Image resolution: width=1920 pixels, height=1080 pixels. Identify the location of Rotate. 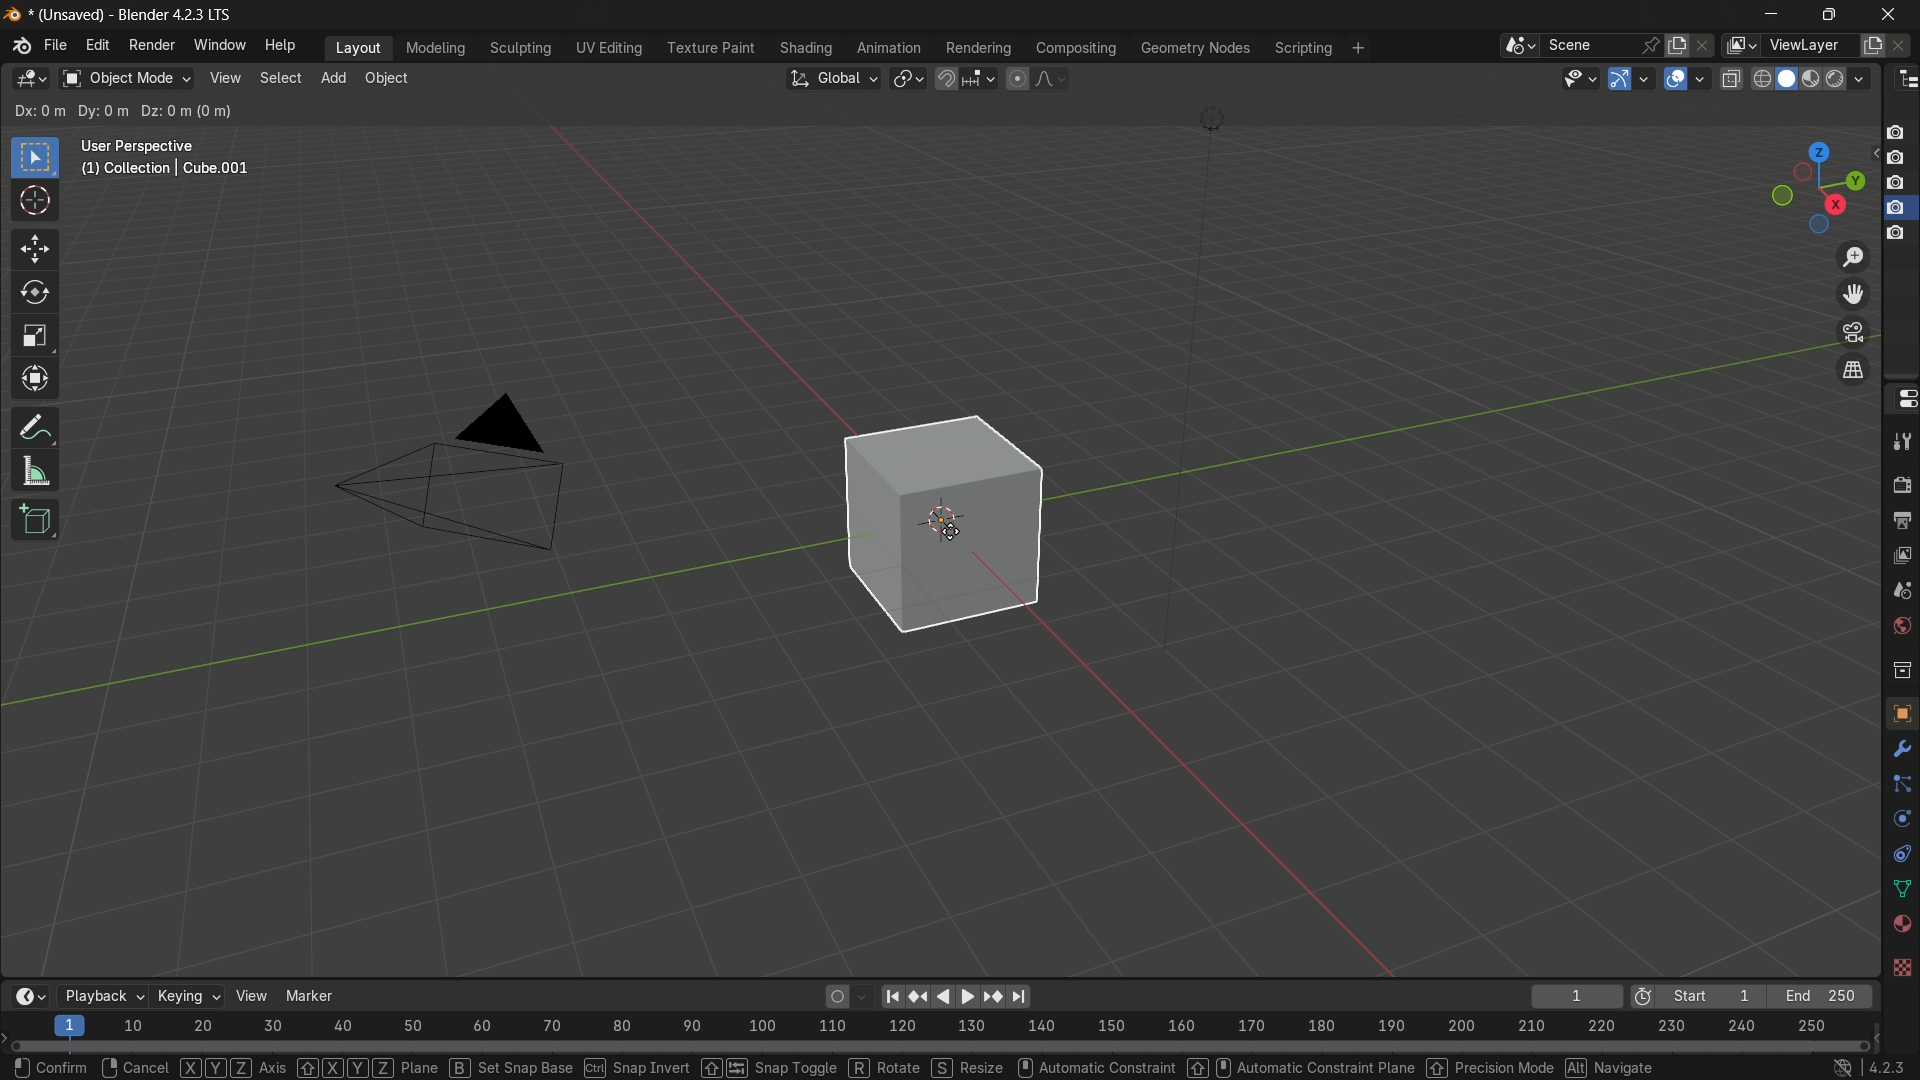
(886, 1066).